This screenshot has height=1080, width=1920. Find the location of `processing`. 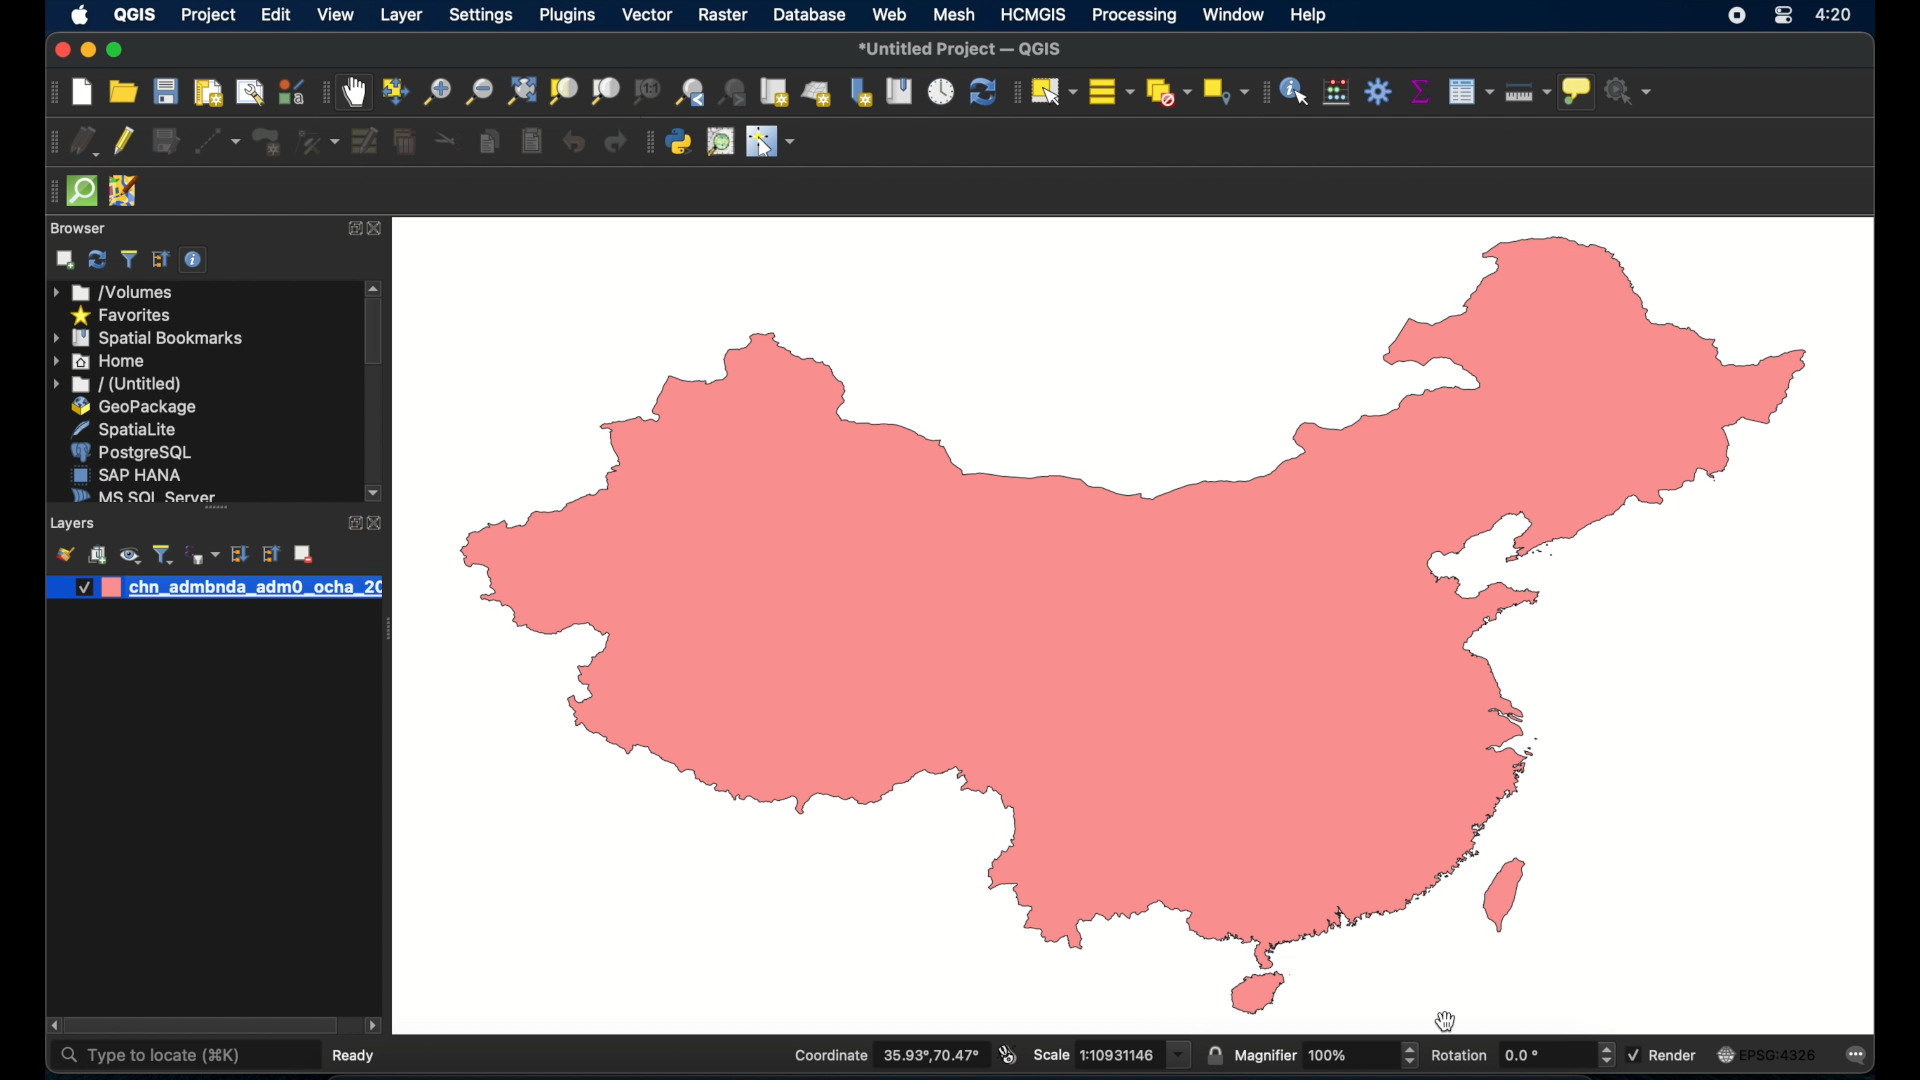

processing is located at coordinates (1134, 15).